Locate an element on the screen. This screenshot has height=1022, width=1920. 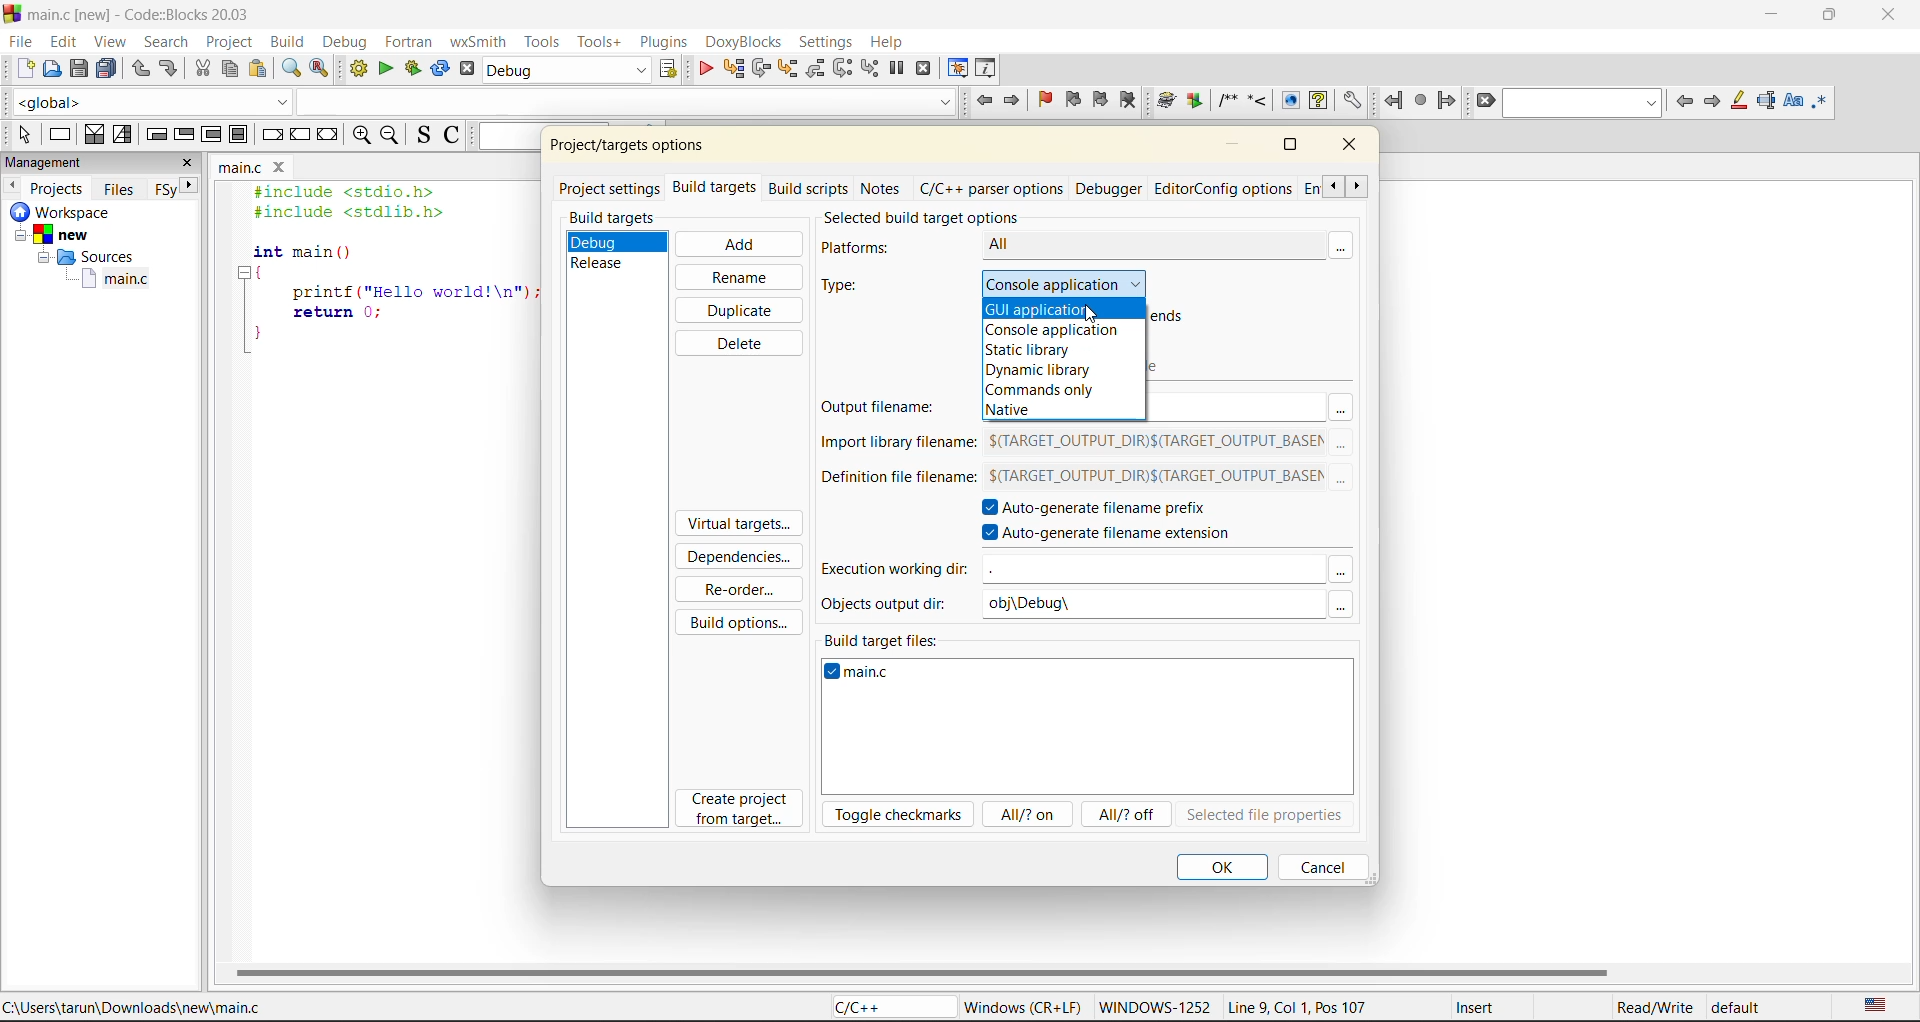
help is located at coordinates (891, 43).